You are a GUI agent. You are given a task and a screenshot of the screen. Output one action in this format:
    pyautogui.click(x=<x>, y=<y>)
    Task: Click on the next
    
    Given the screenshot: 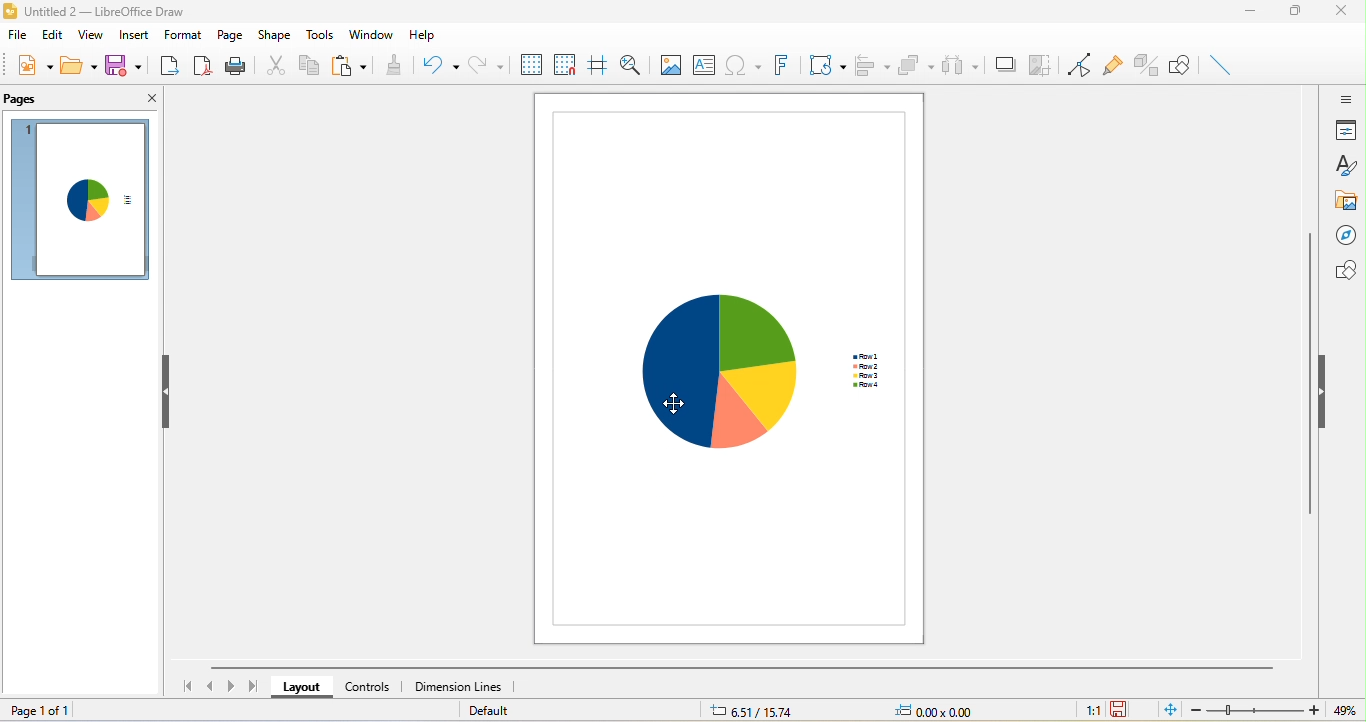 What is the action you would take?
    pyautogui.click(x=232, y=687)
    